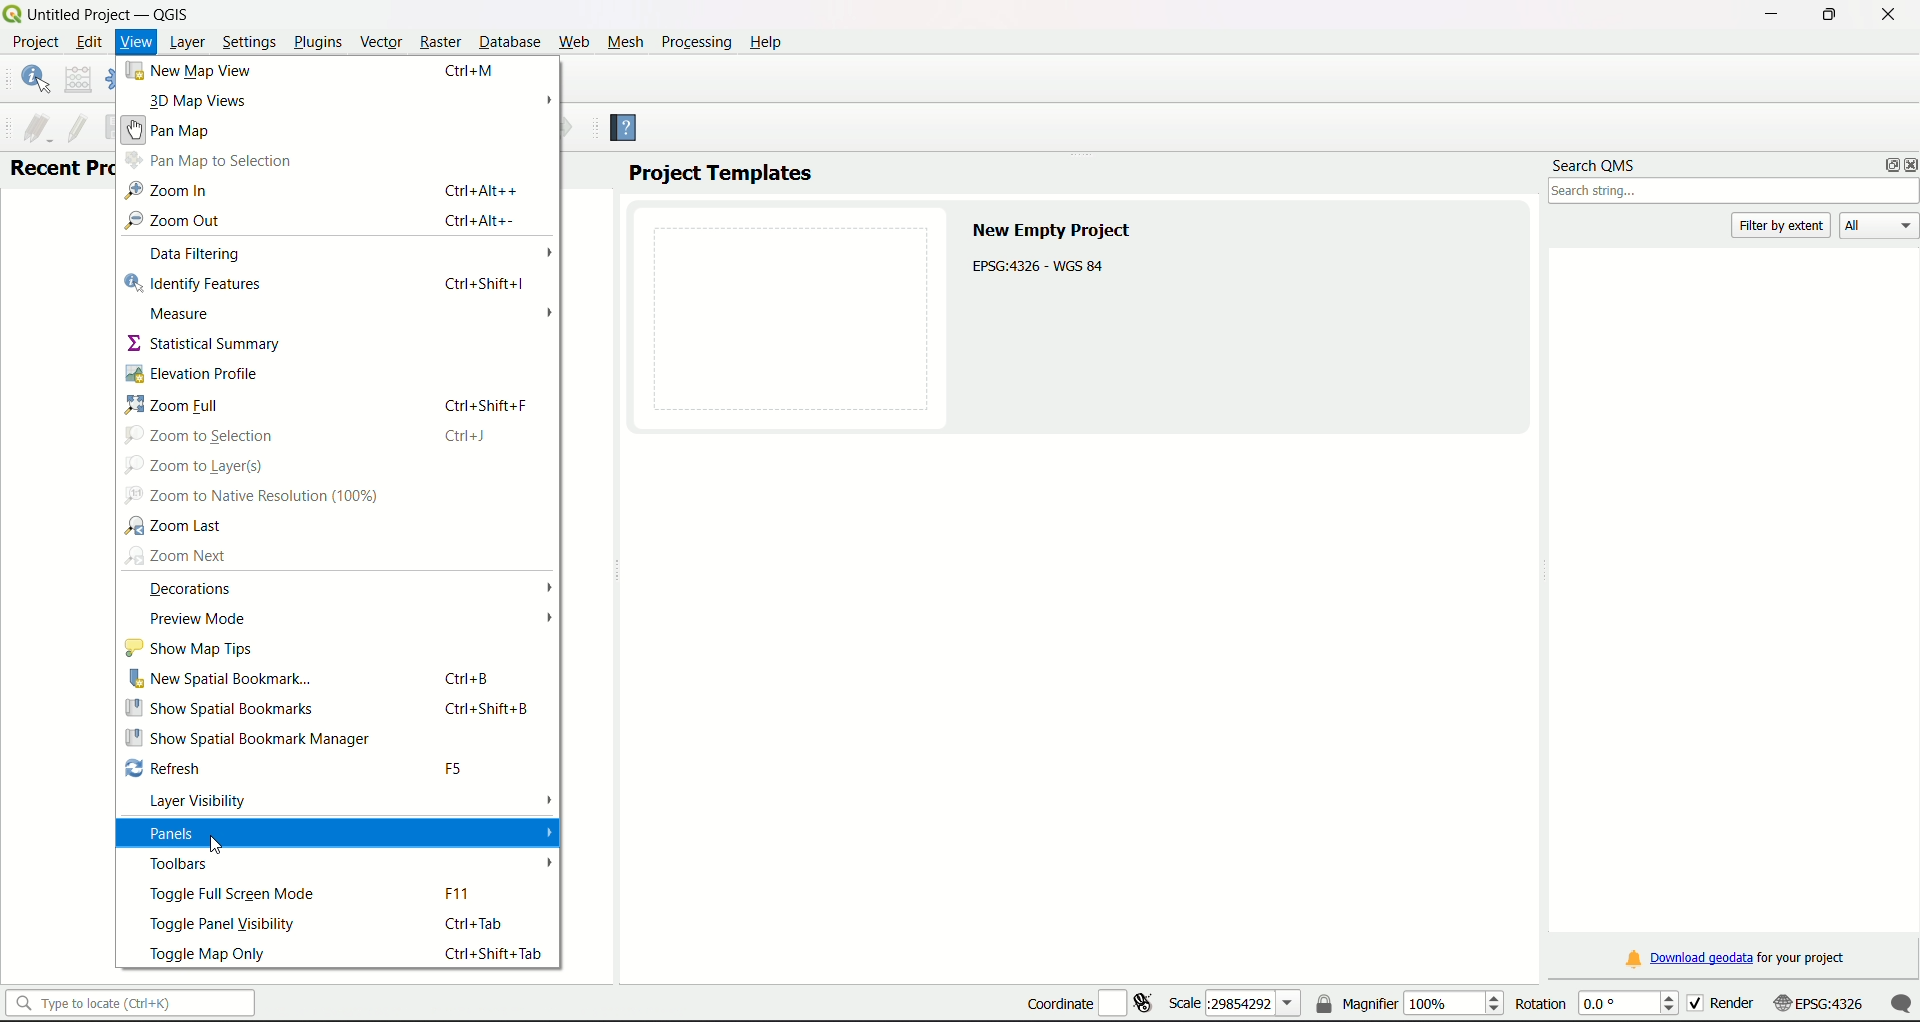  Describe the element at coordinates (489, 404) in the screenshot. I see `ctrl+shift+F` at that location.